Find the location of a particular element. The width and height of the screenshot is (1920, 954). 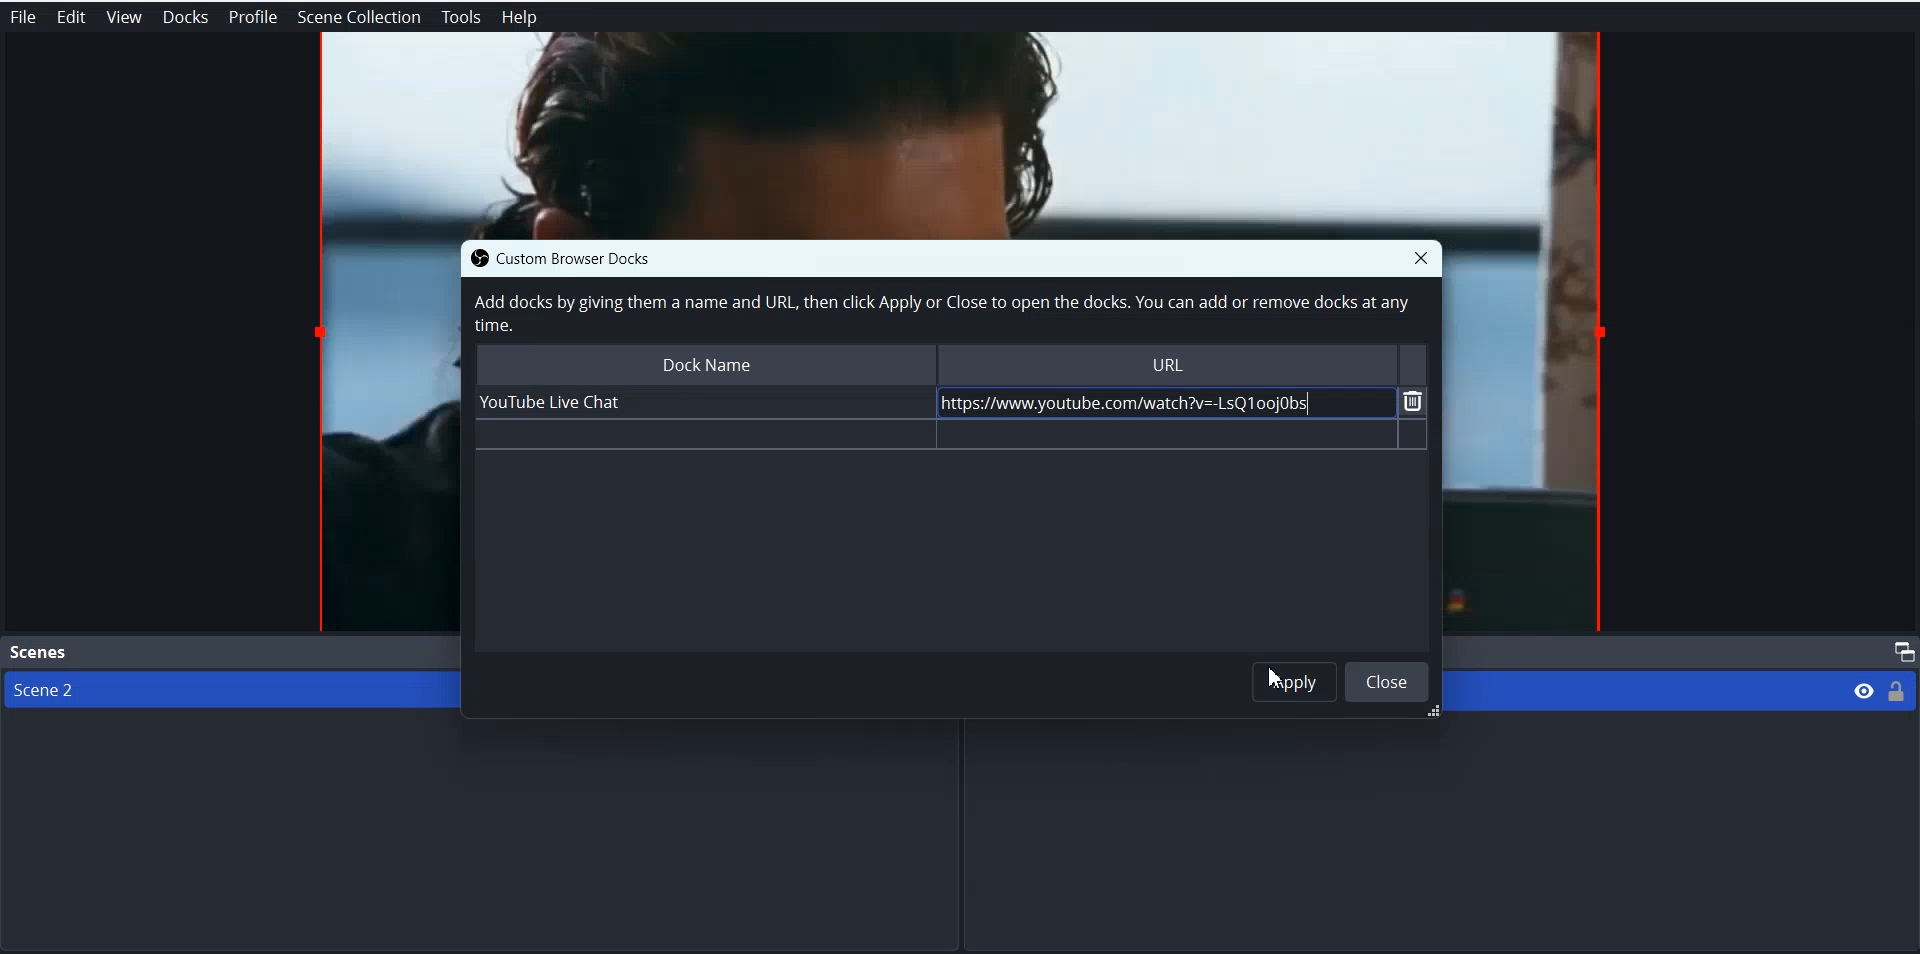

Edit is located at coordinates (70, 17).